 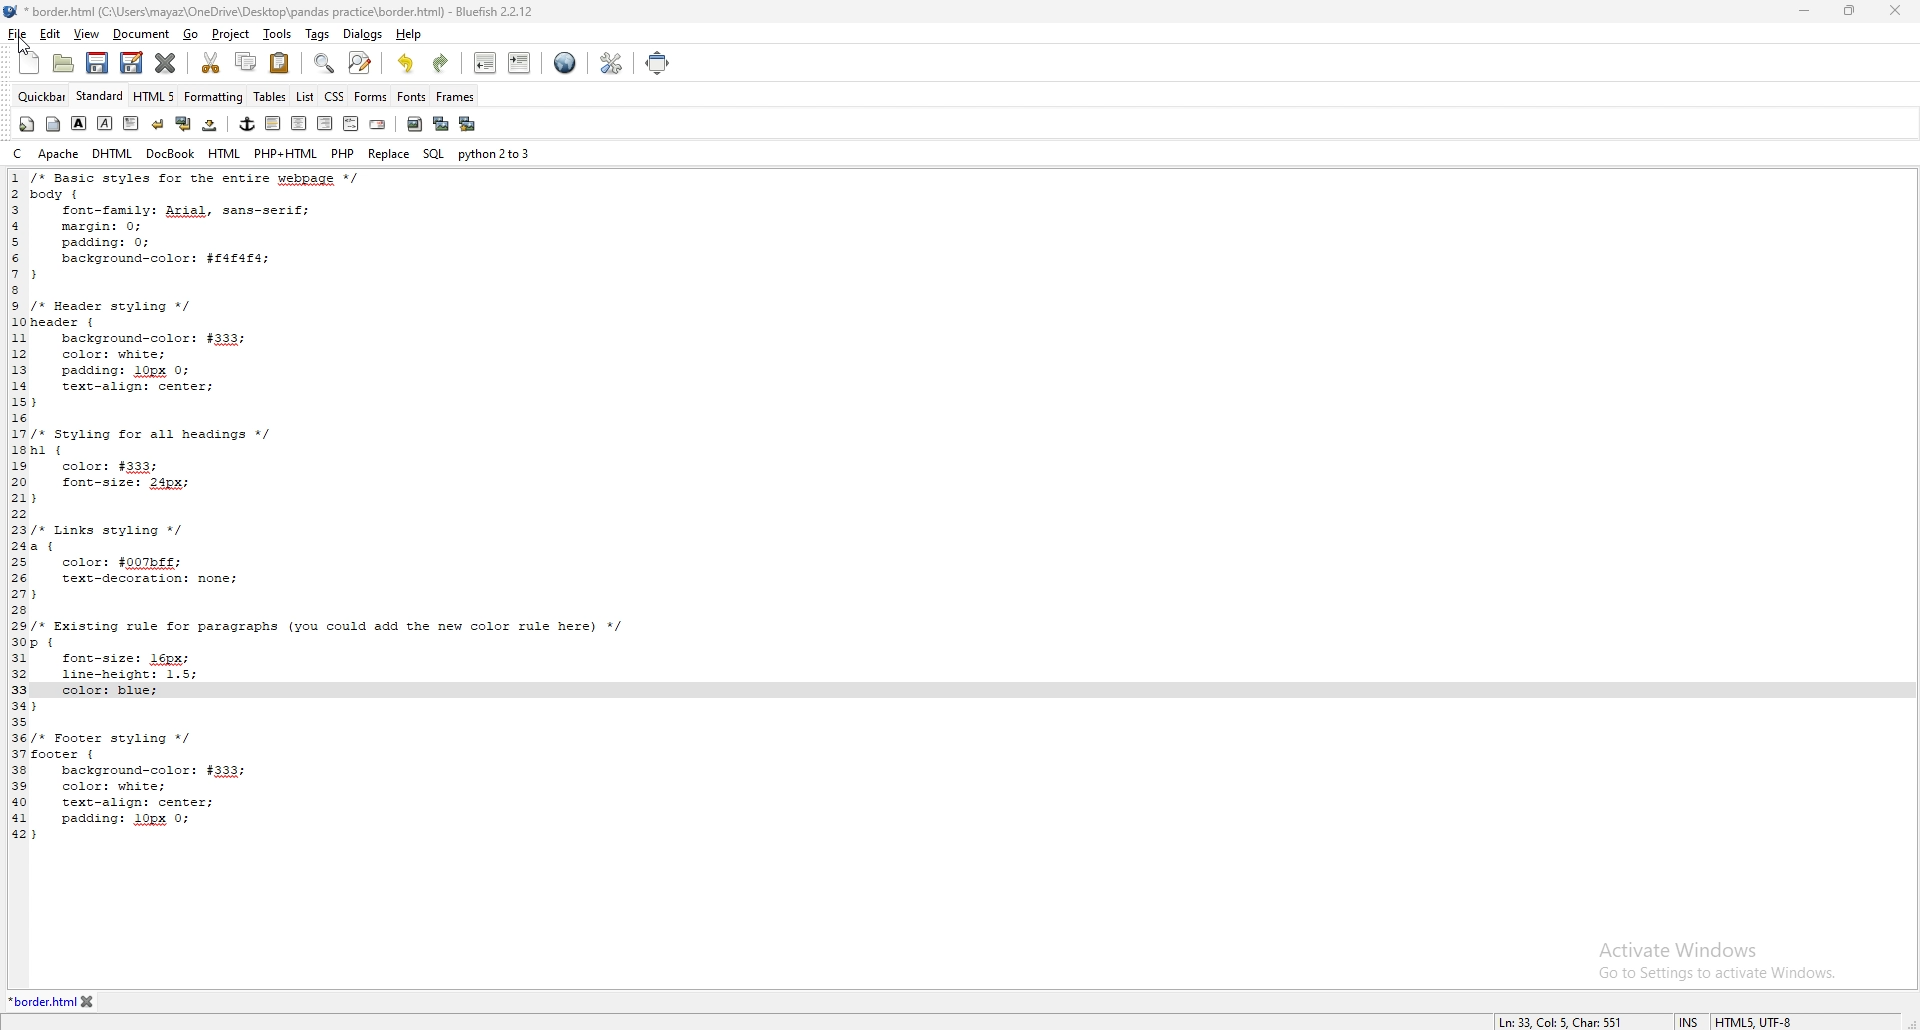 I want to click on right justify, so click(x=326, y=124).